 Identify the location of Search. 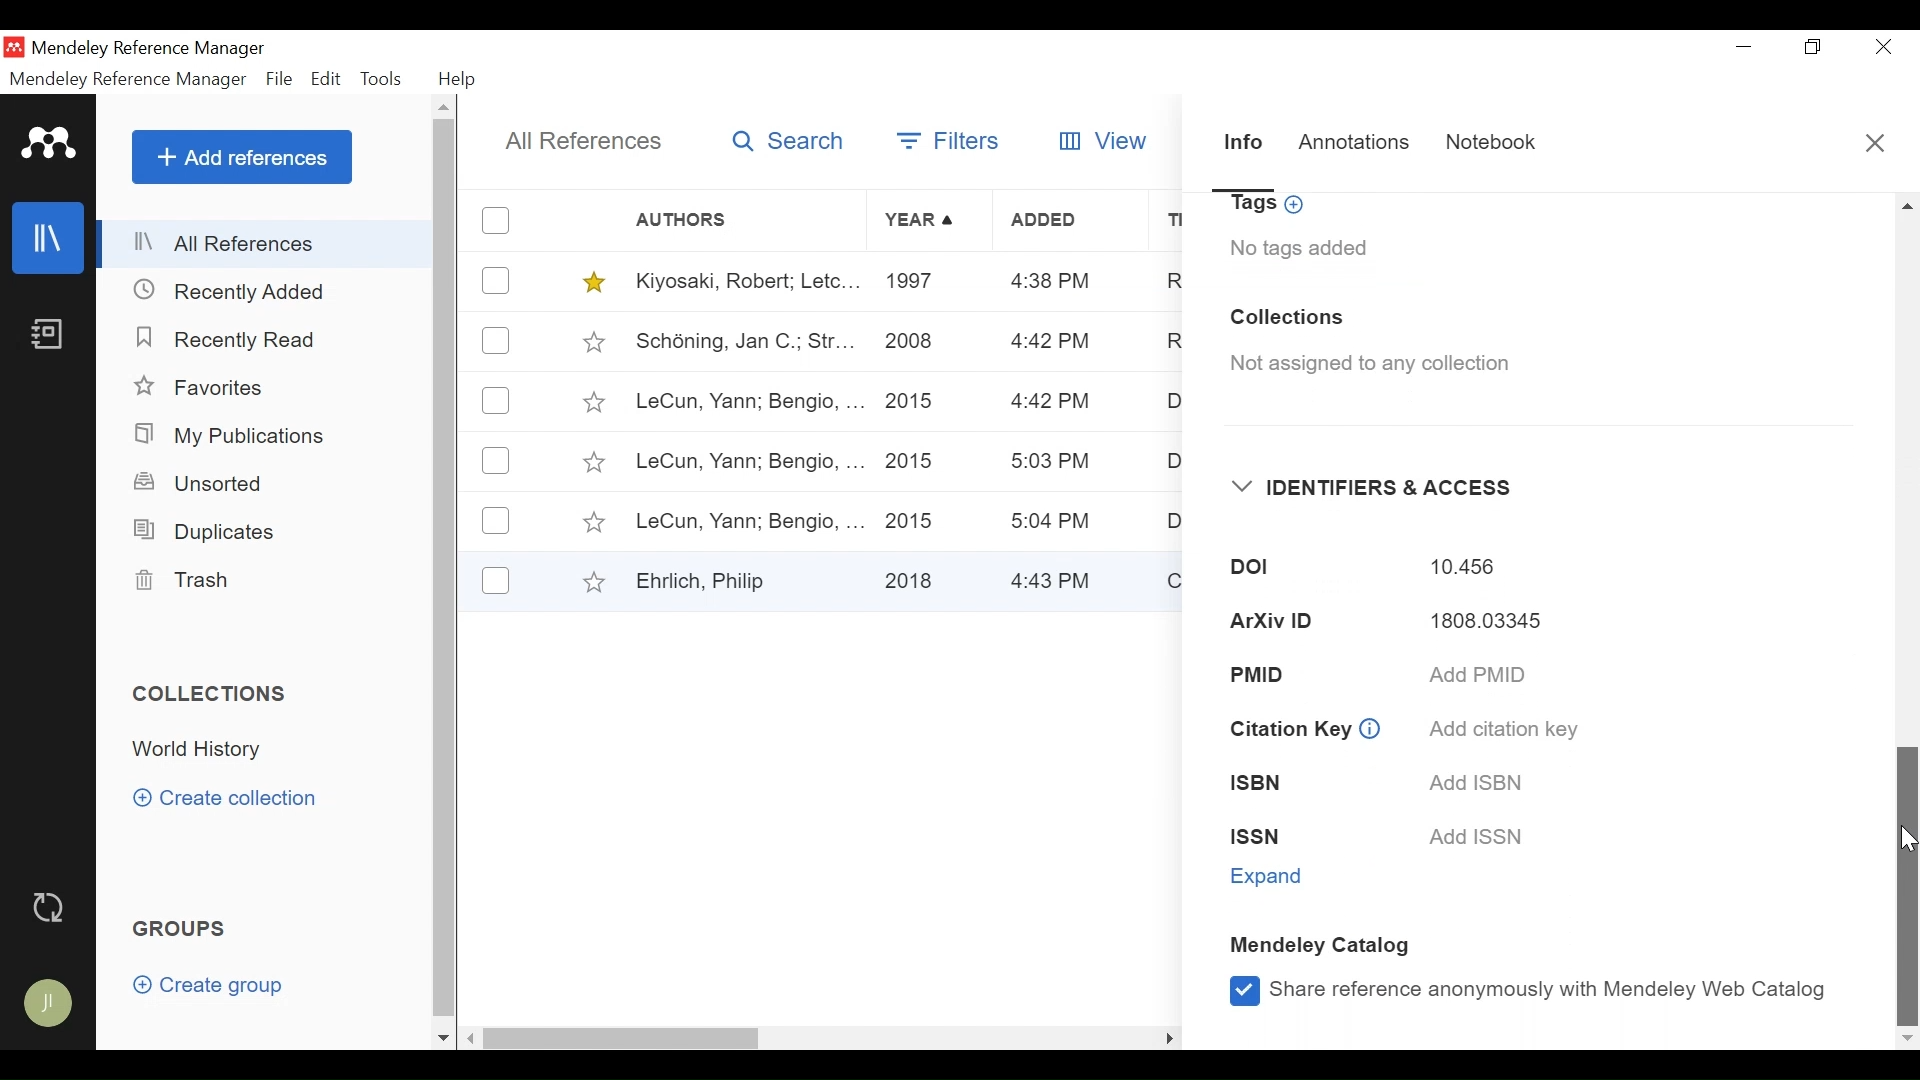
(785, 144).